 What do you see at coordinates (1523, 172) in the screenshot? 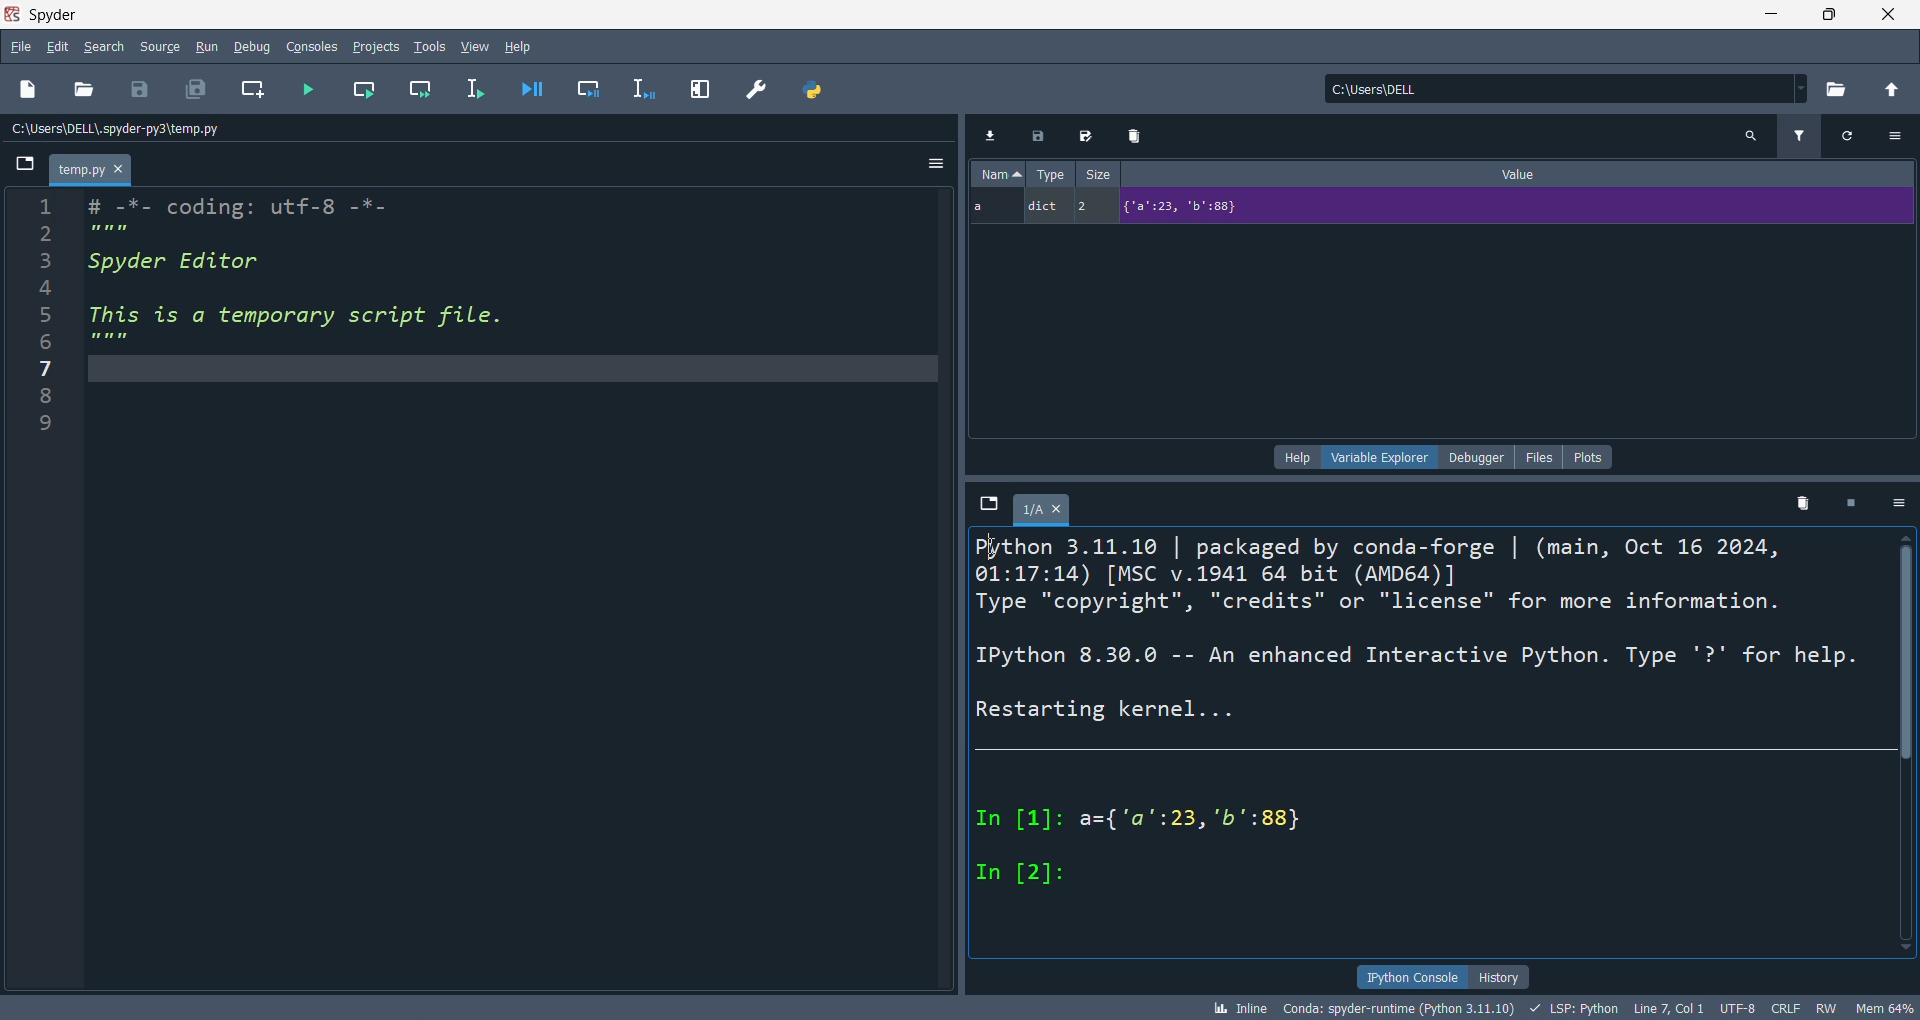
I see `value` at bounding box center [1523, 172].